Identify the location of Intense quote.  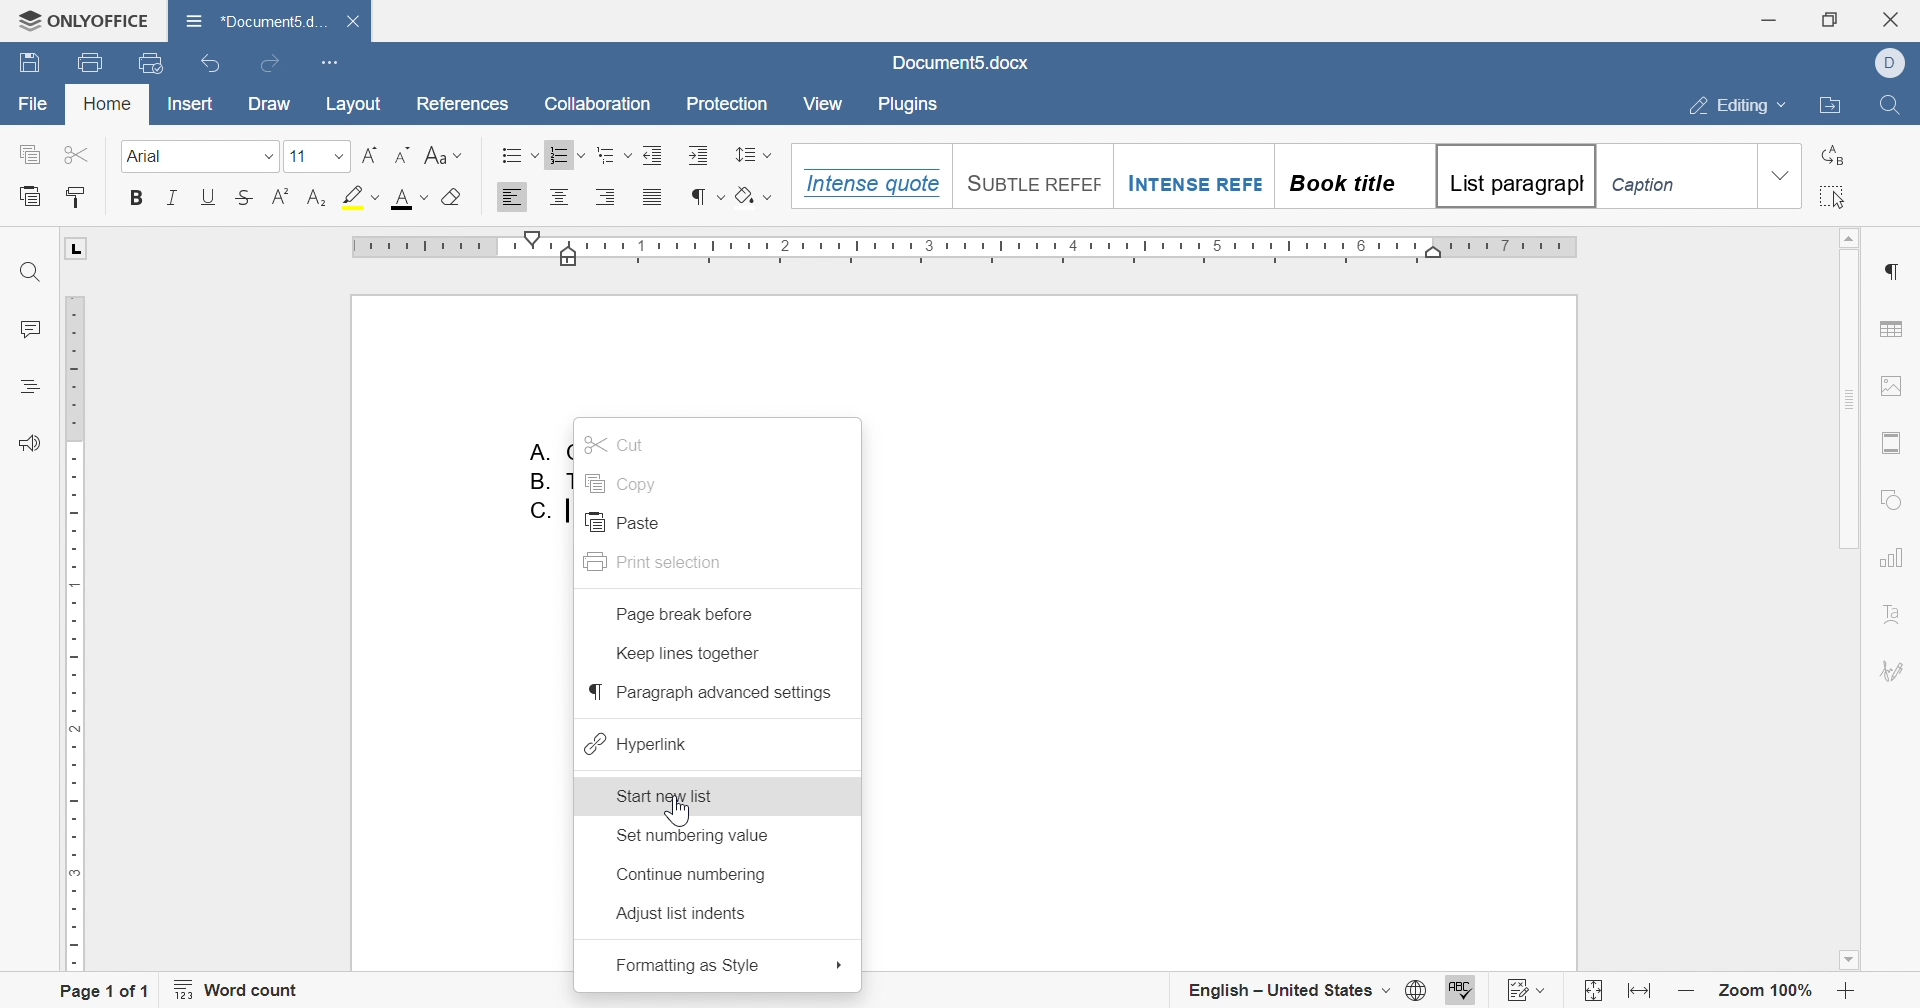
(868, 183).